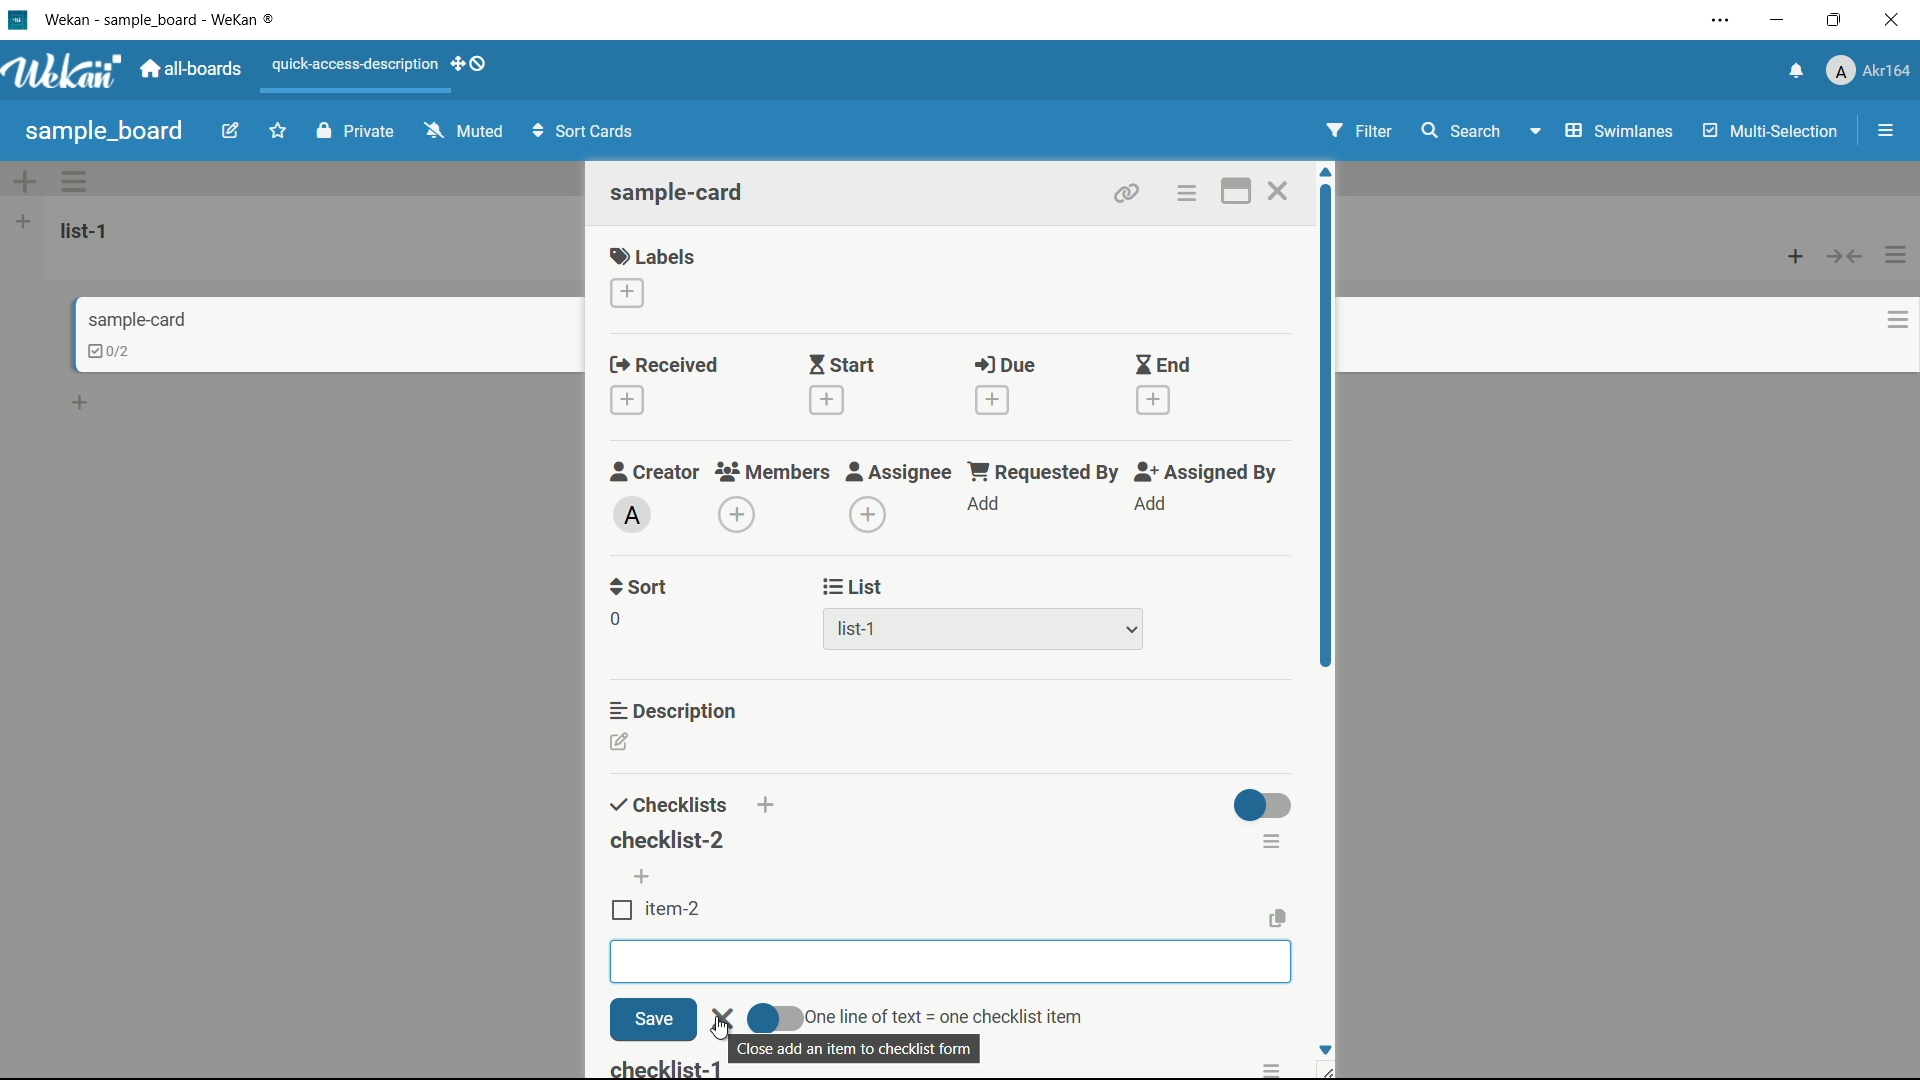 This screenshot has width=1920, height=1080. Describe the element at coordinates (1360, 132) in the screenshot. I see `filter` at that location.